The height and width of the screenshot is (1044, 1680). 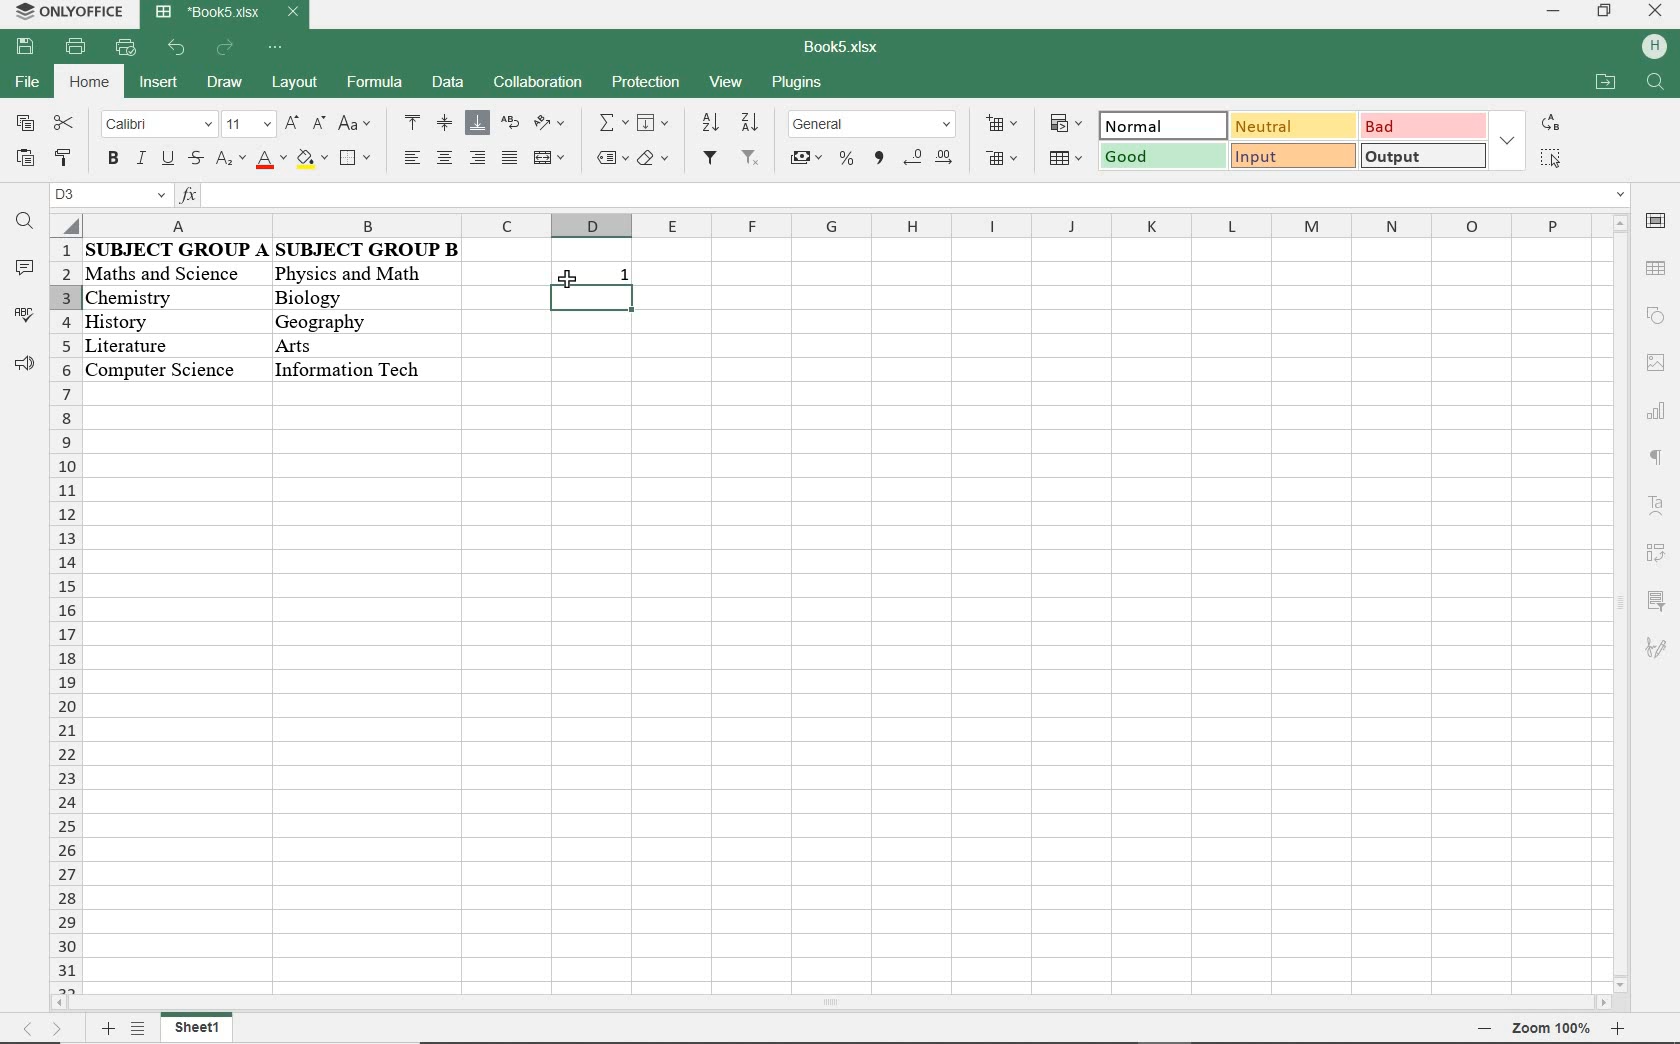 I want to click on insert function, so click(x=903, y=196).